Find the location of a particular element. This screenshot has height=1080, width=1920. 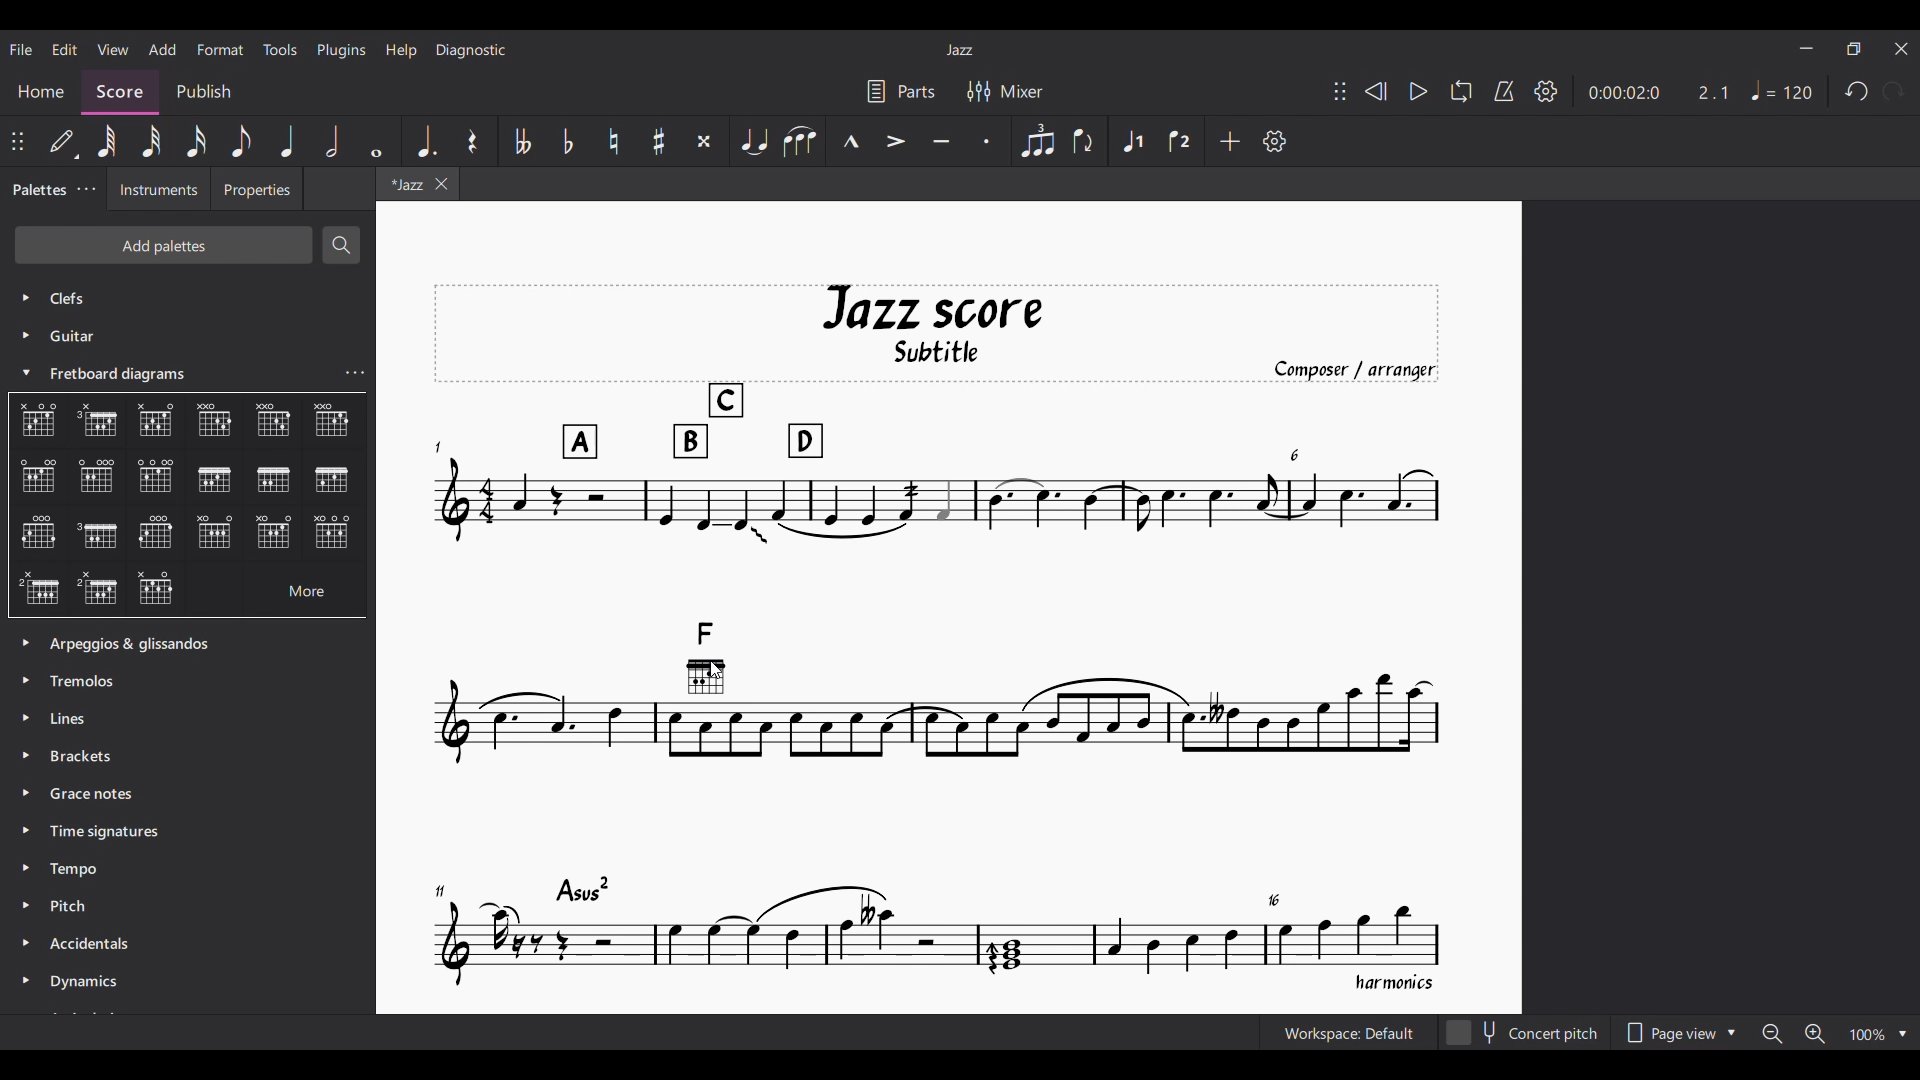

Close is located at coordinates (1903, 49).